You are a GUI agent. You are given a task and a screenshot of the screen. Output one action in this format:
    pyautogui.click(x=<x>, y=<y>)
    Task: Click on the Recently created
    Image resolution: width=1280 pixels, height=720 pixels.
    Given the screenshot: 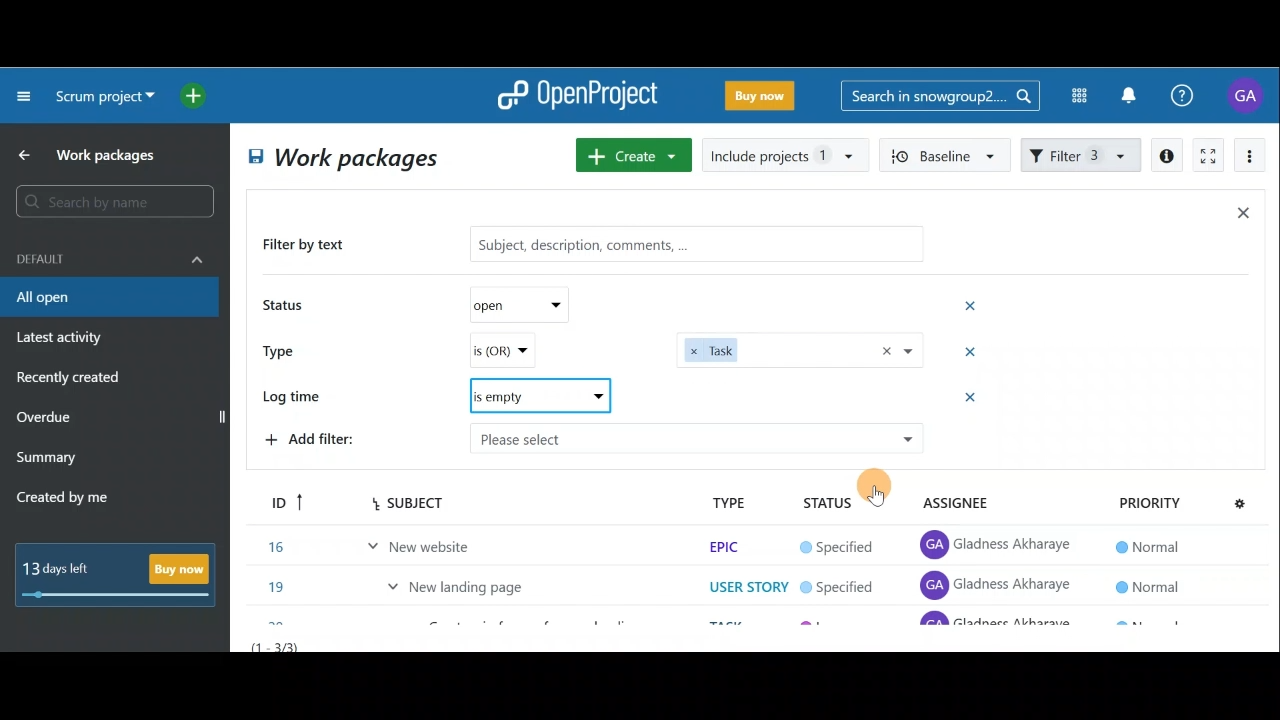 What is the action you would take?
    pyautogui.click(x=71, y=380)
    